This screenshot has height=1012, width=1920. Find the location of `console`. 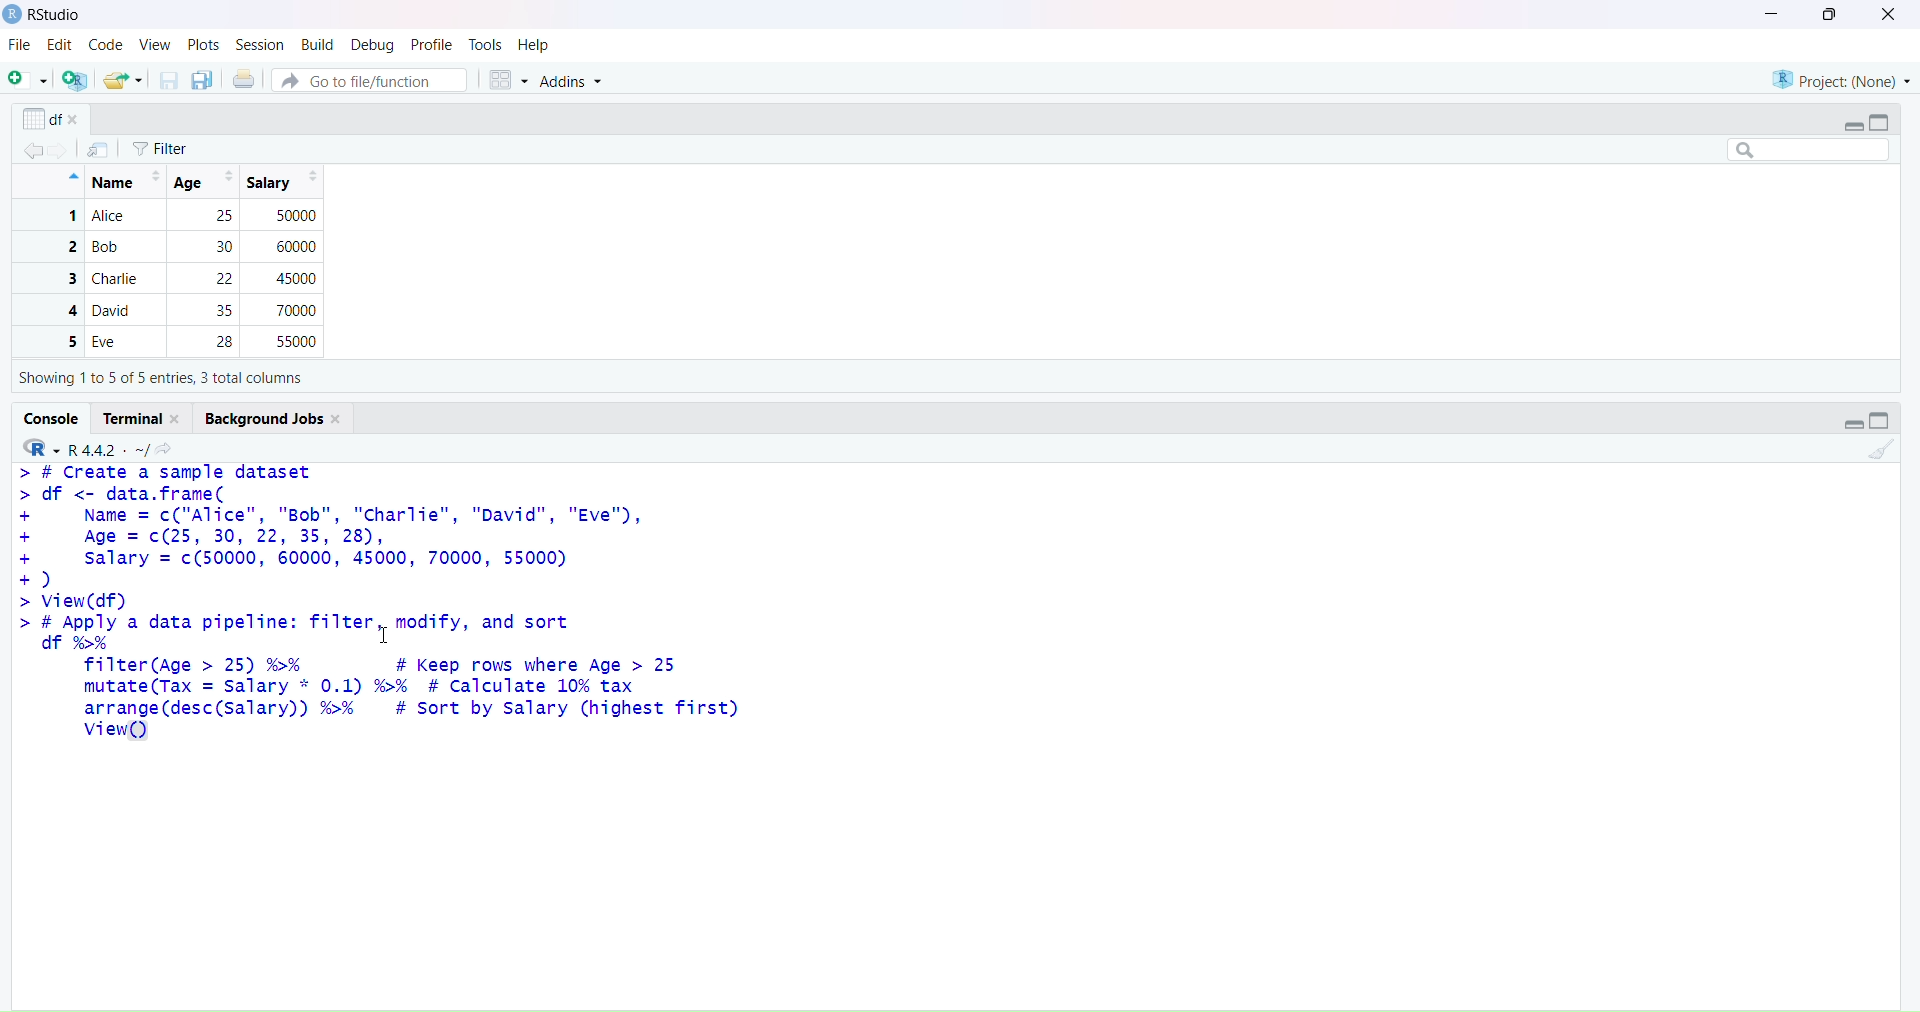

console is located at coordinates (52, 419).